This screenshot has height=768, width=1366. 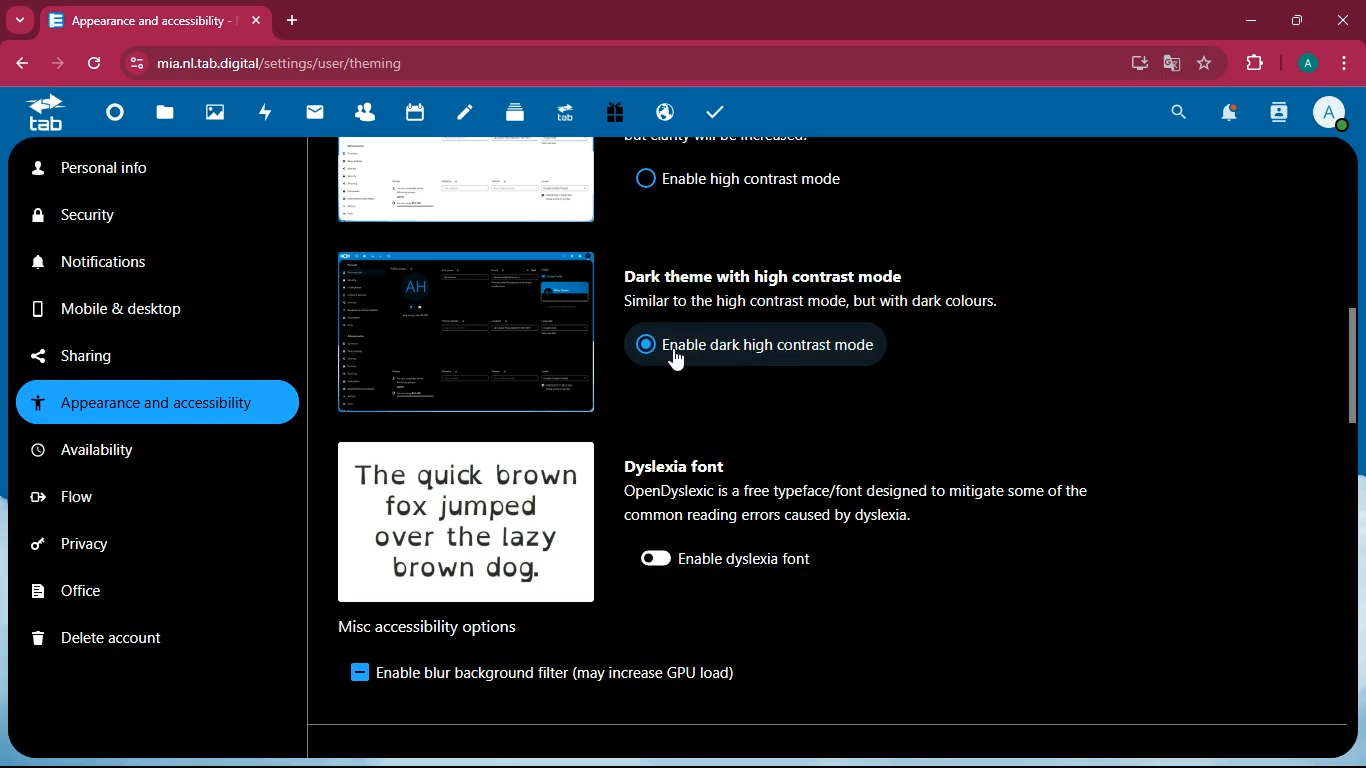 I want to click on desktop, so click(x=1135, y=65).